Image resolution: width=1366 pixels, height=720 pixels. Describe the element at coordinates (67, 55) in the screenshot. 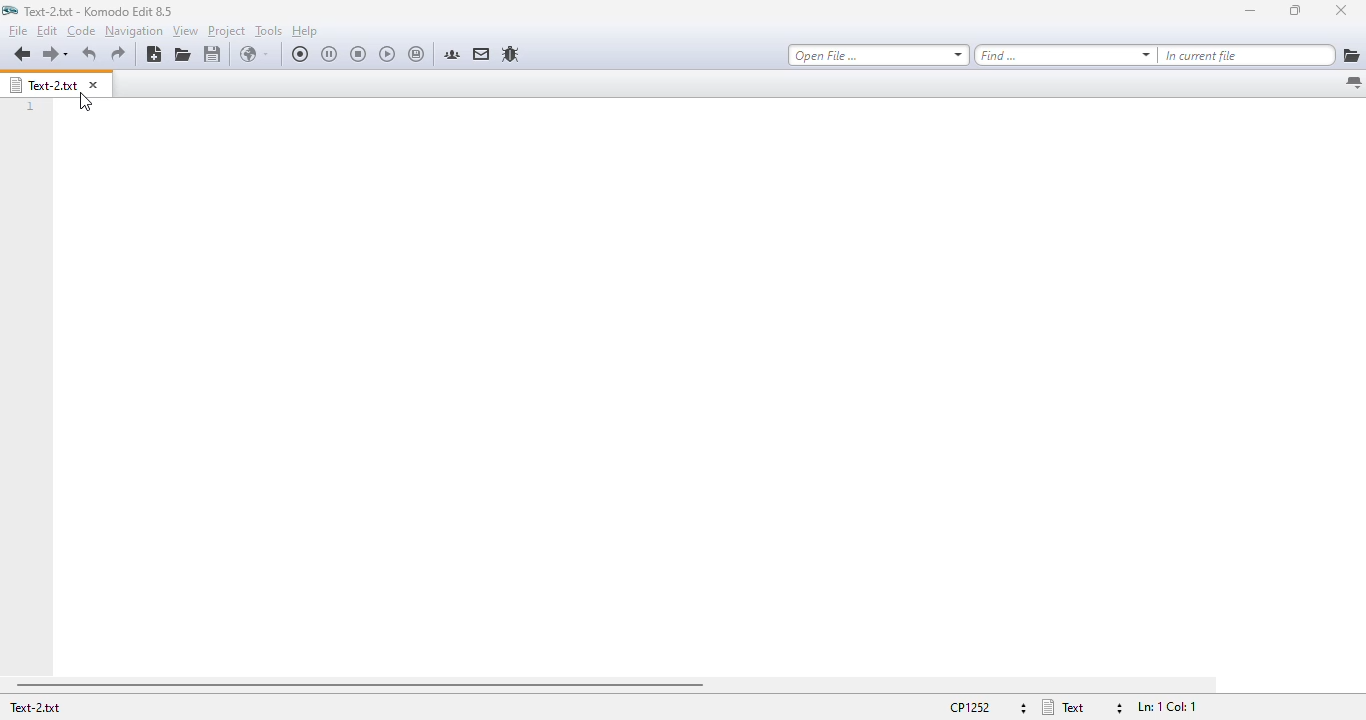

I see `recent locations` at that location.